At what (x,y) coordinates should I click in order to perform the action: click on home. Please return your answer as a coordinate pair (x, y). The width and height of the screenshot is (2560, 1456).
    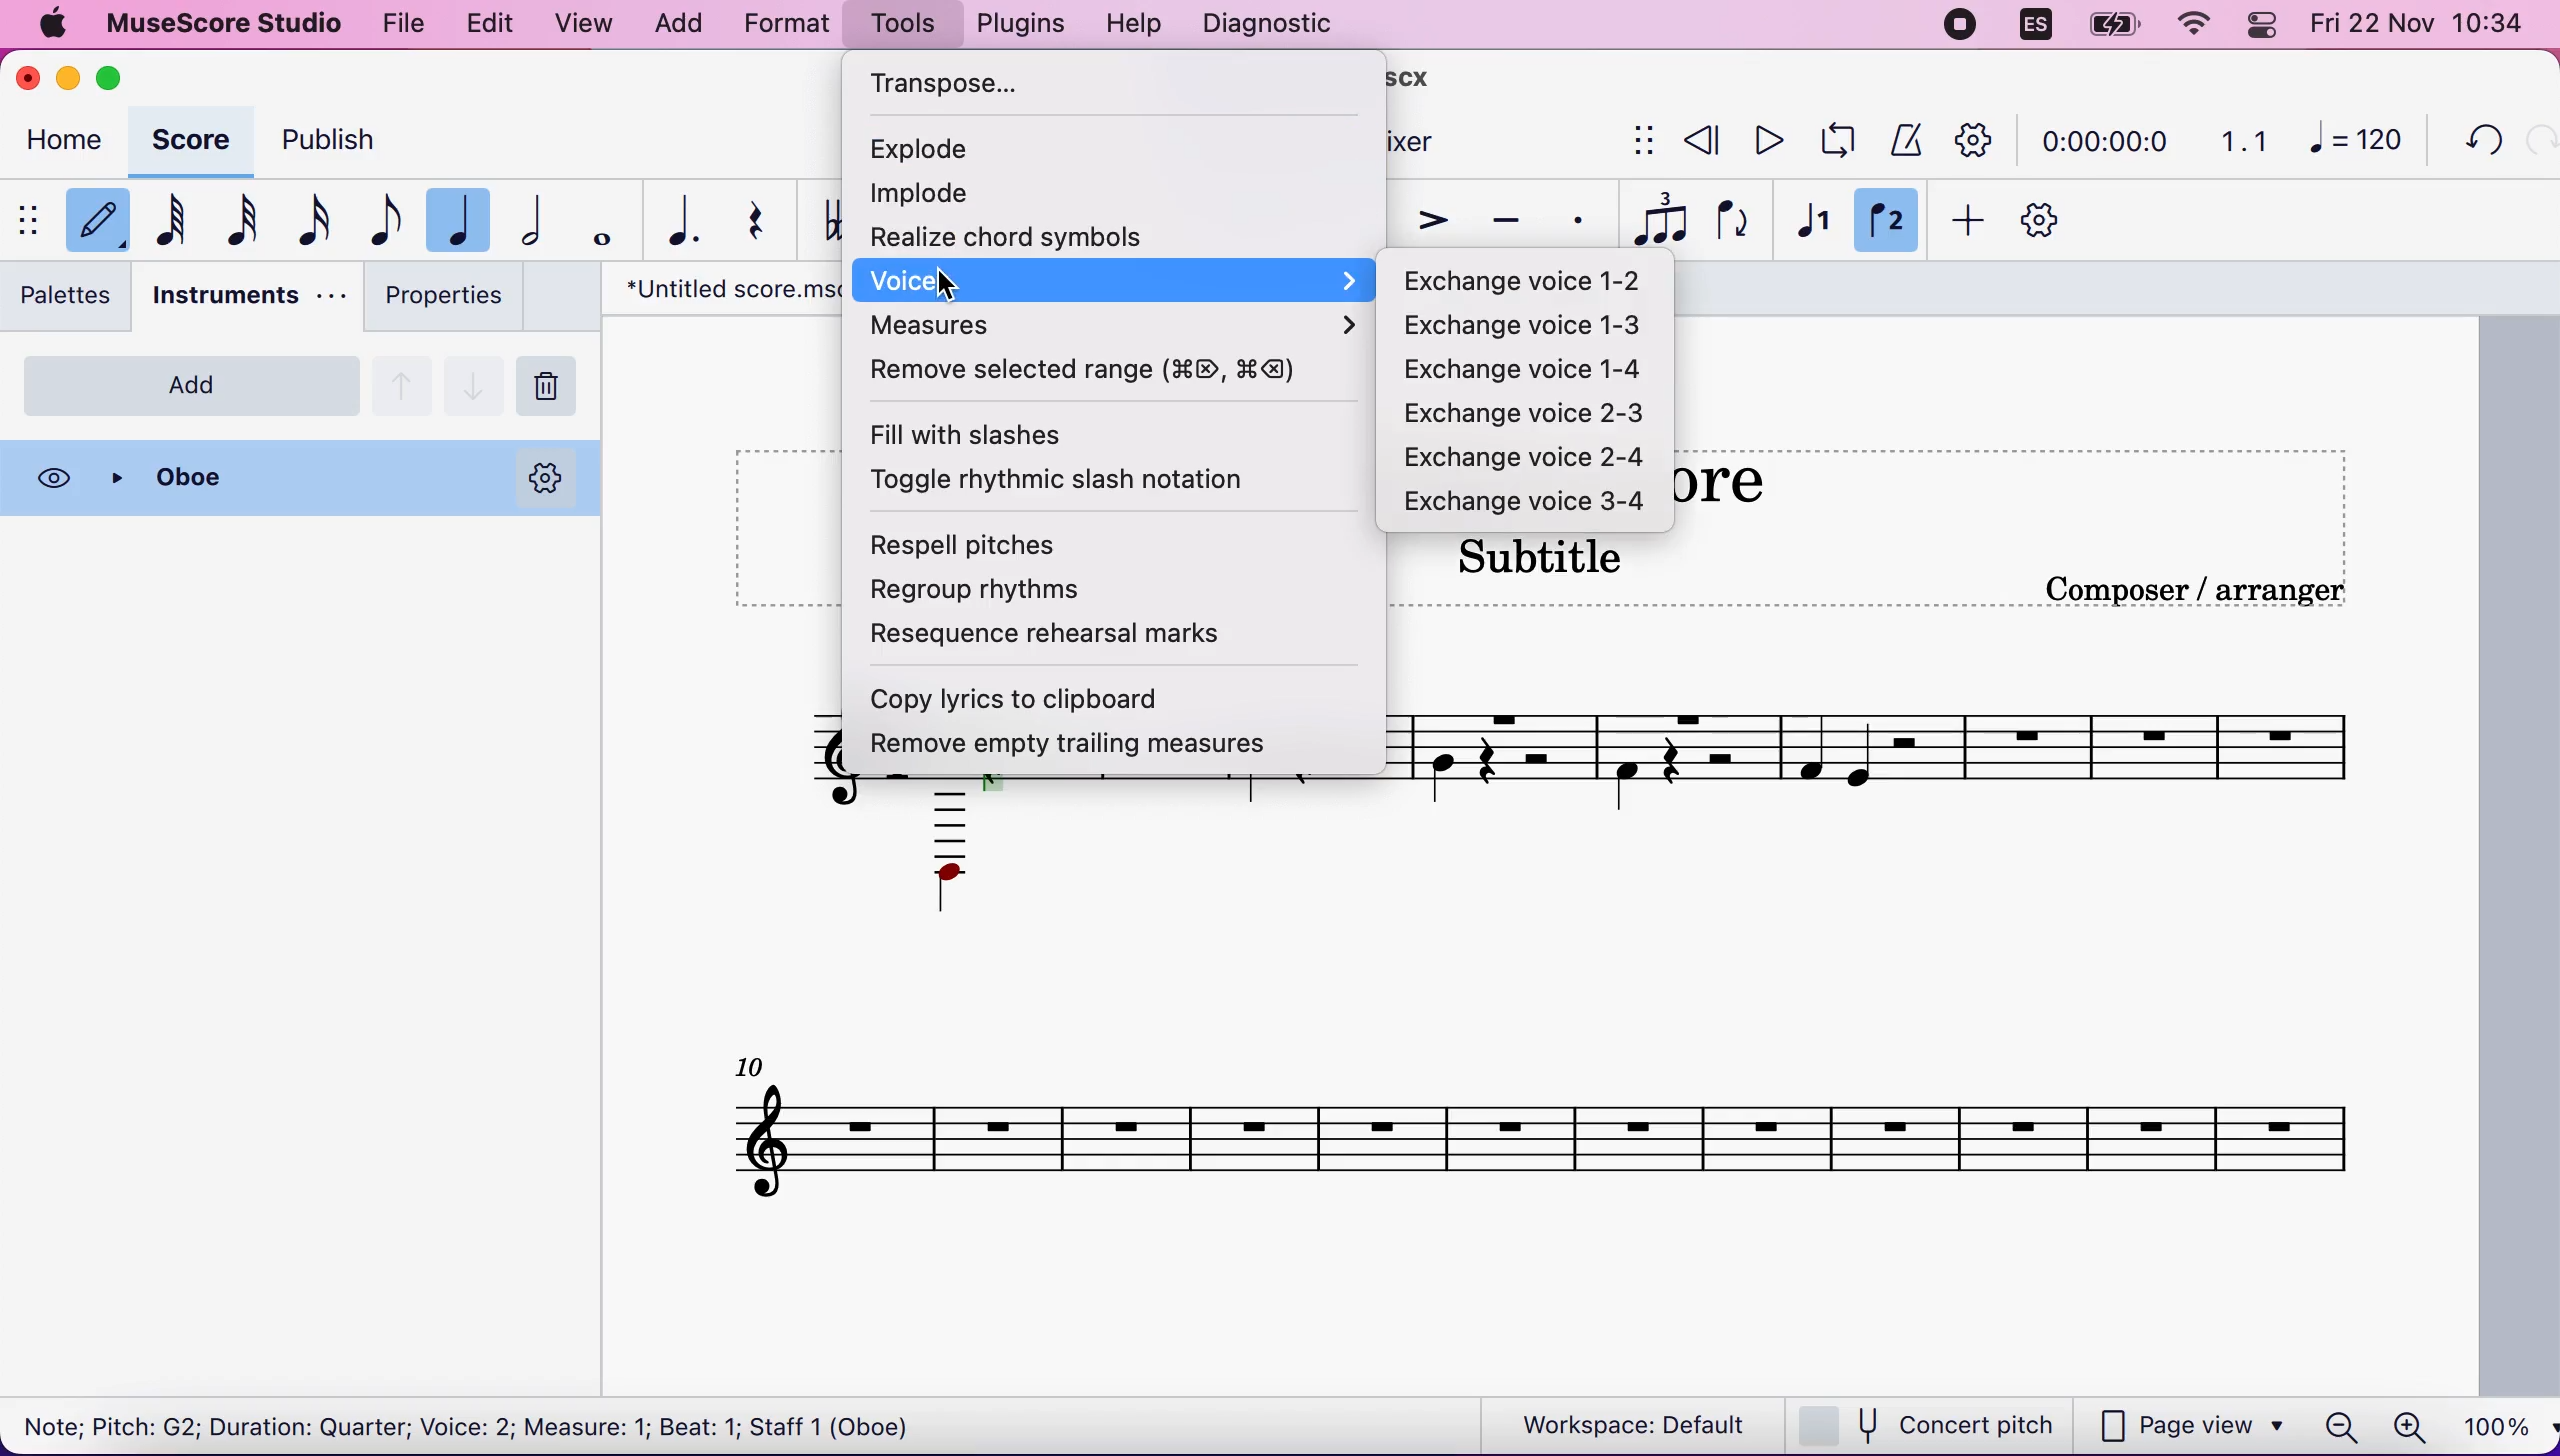
    Looking at the image, I should click on (66, 140).